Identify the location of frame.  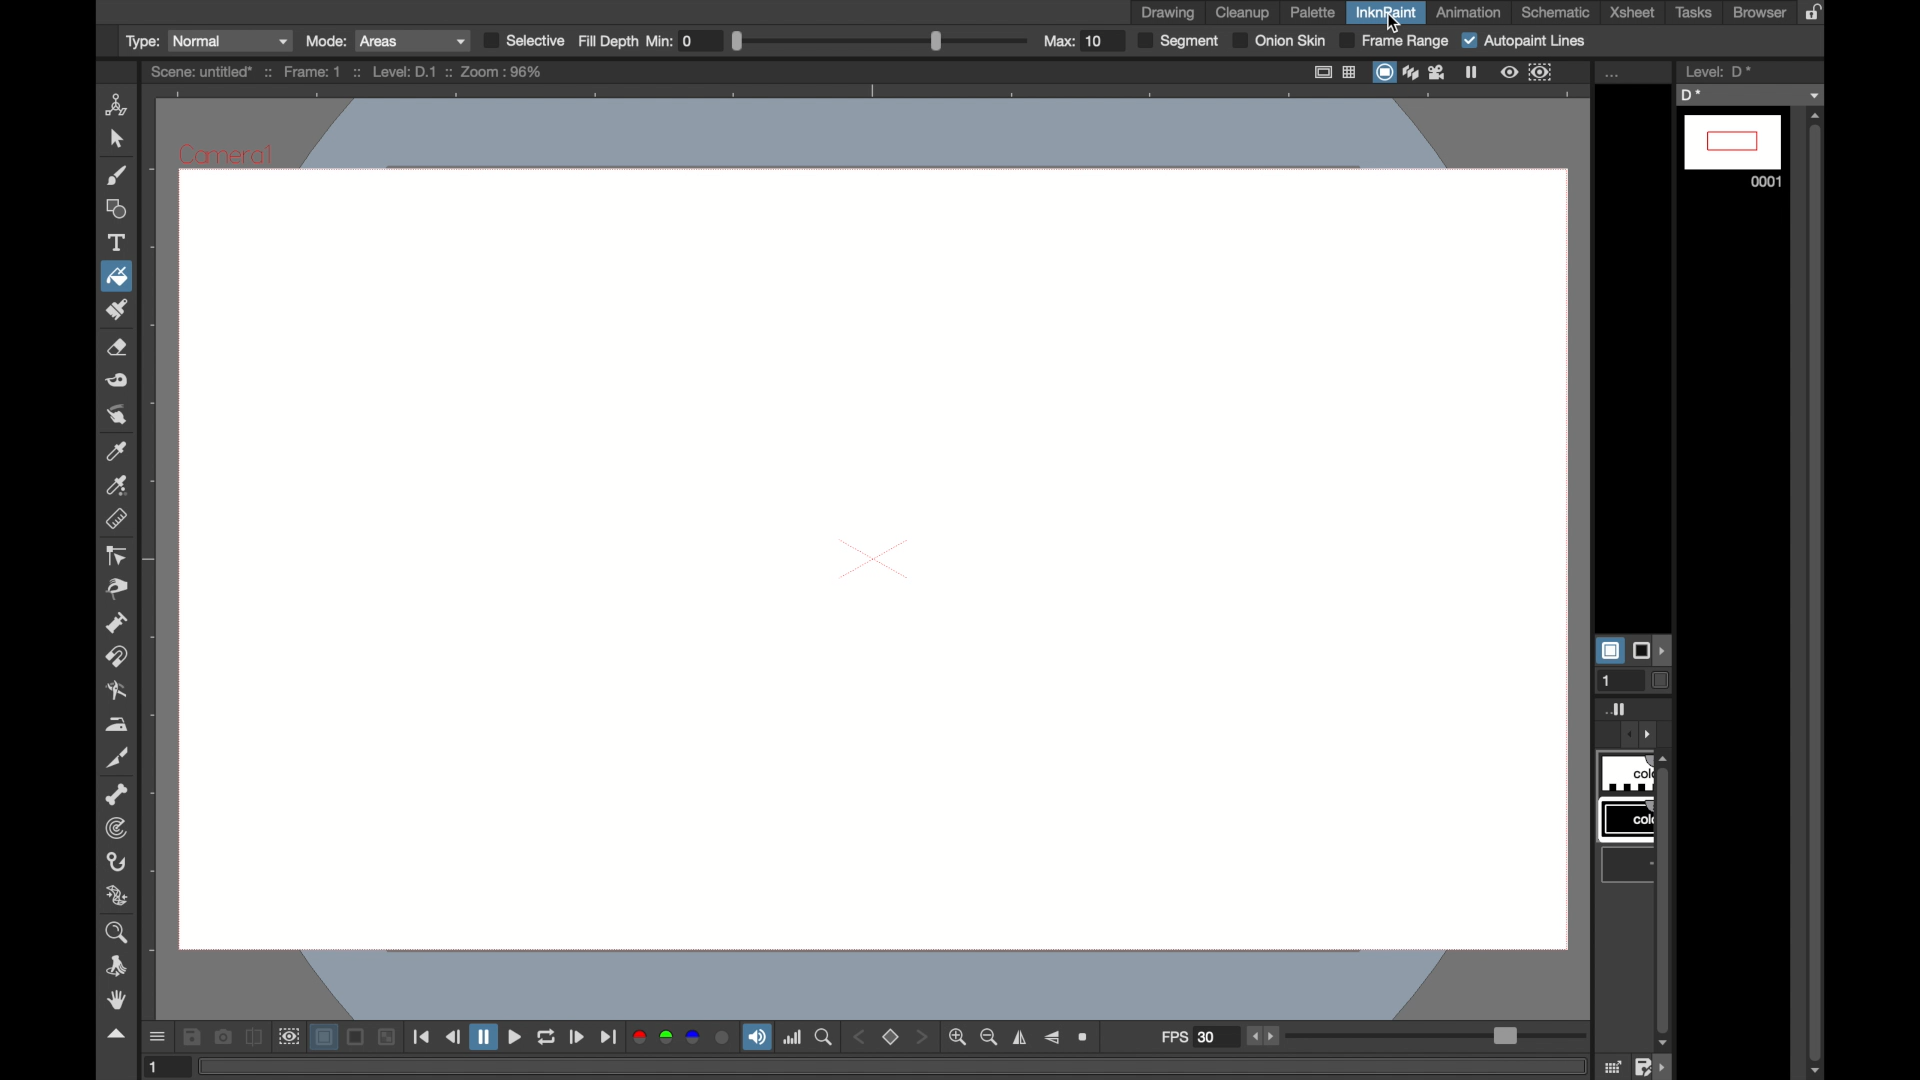
(1542, 72).